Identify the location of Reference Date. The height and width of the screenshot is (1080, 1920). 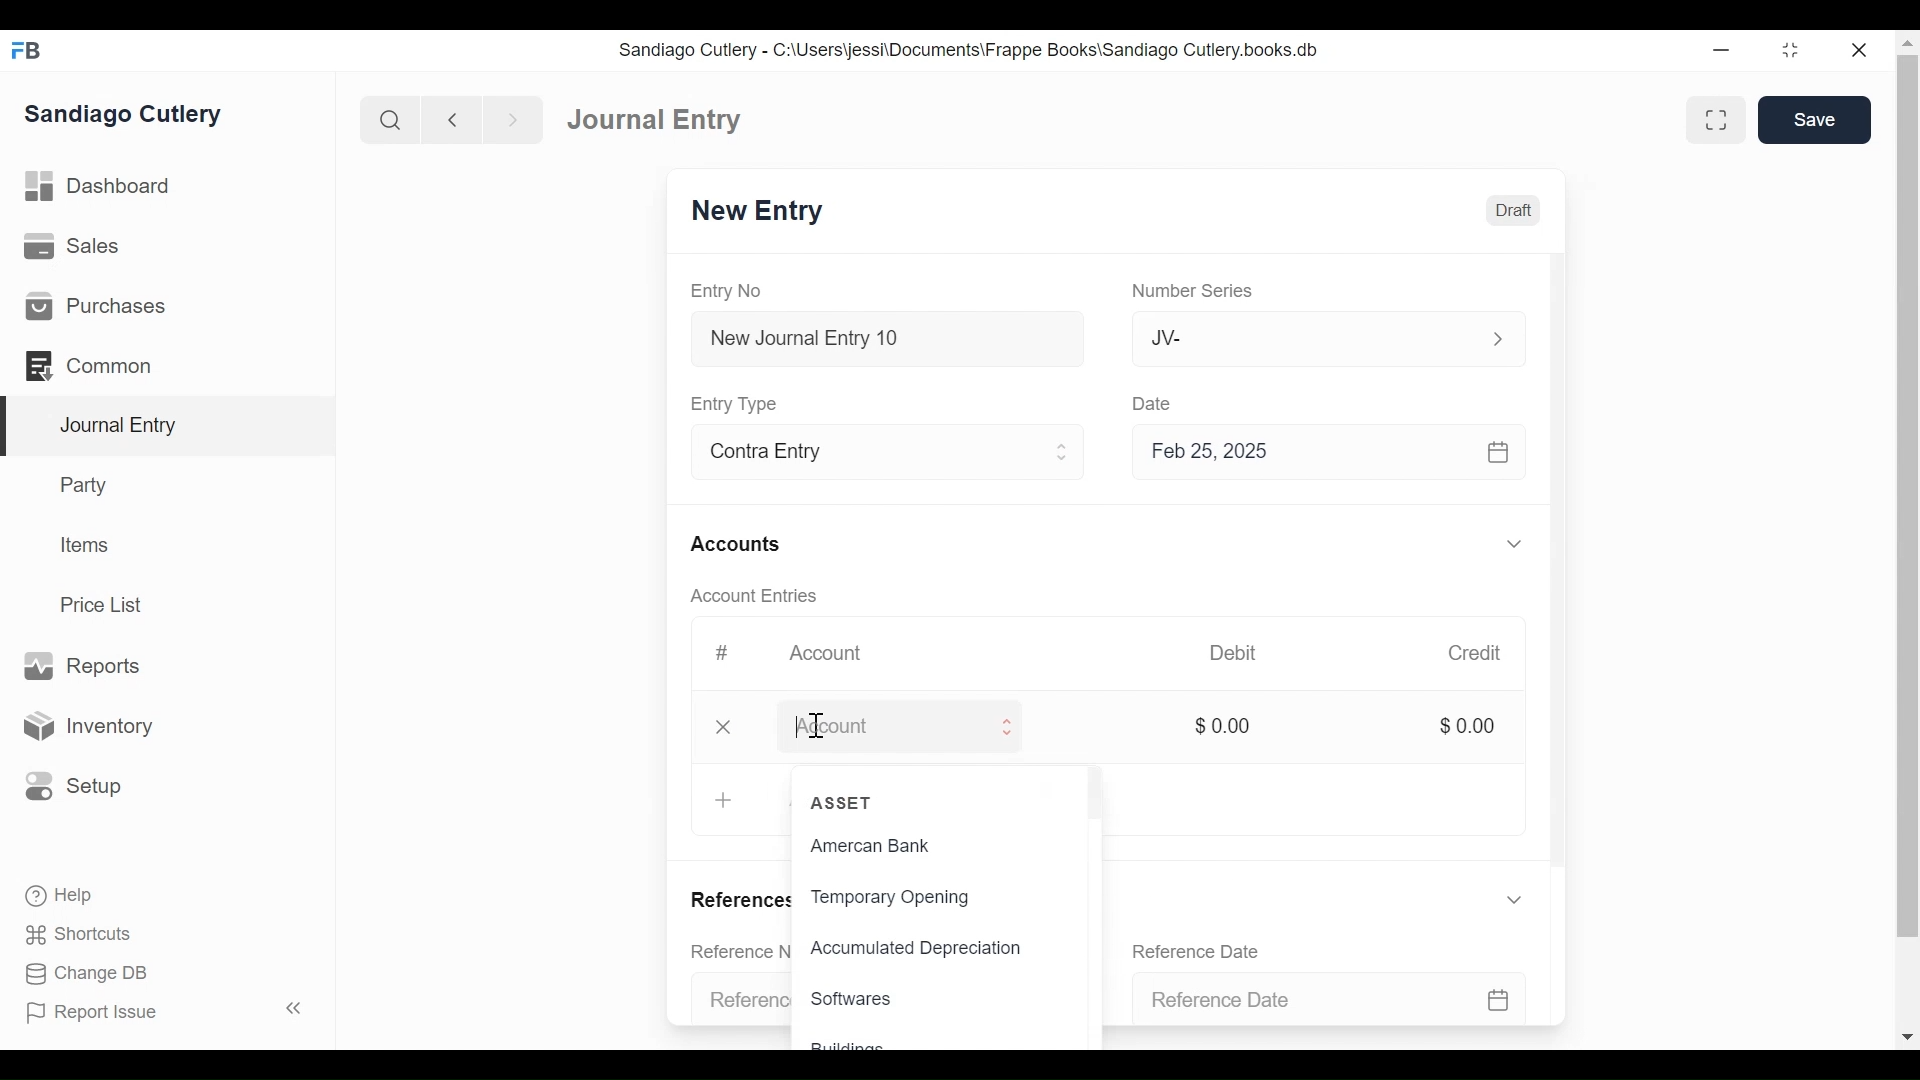
(1326, 994).